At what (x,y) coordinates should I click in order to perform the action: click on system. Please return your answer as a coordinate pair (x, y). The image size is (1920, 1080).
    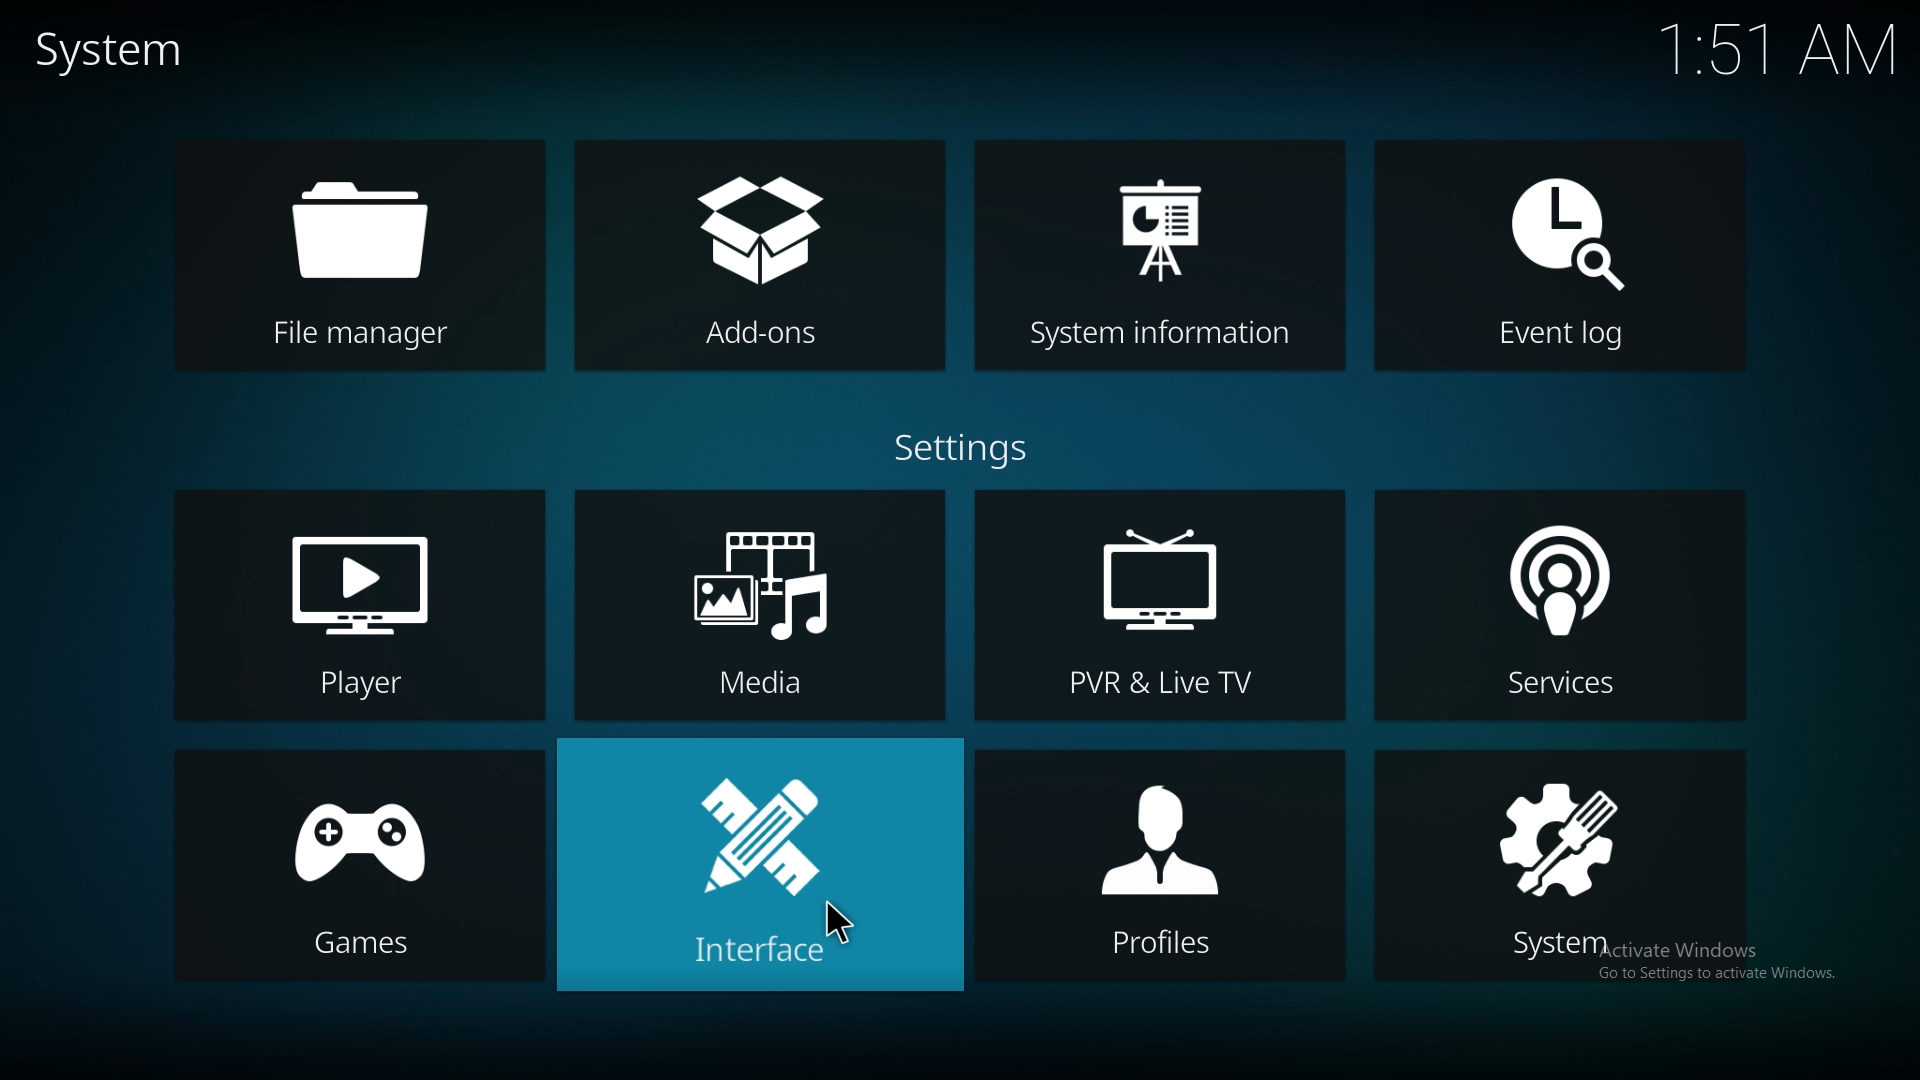
    Looking at the image, I should click on (1564, 869).